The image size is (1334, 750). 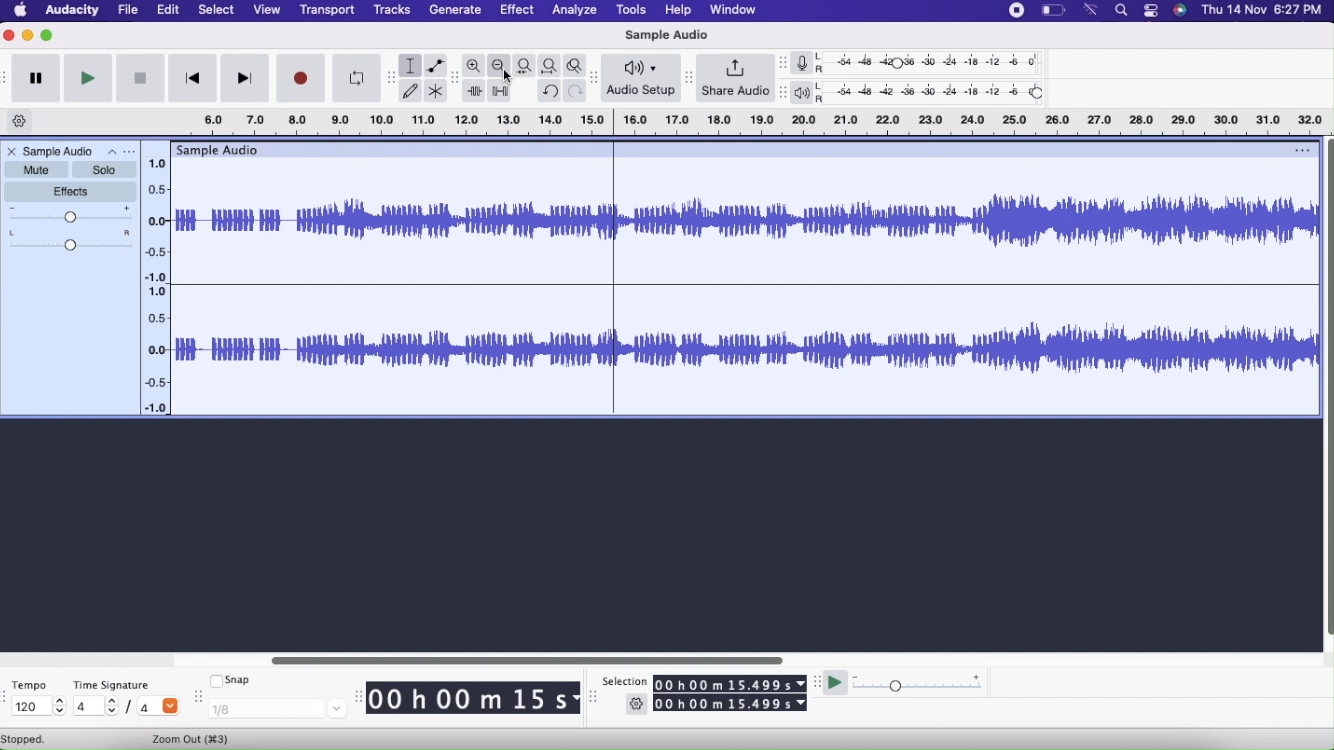 What do you see at coordinates (217, 11) in the screenshot?
I see `Select` at bounding box center [217, 11].